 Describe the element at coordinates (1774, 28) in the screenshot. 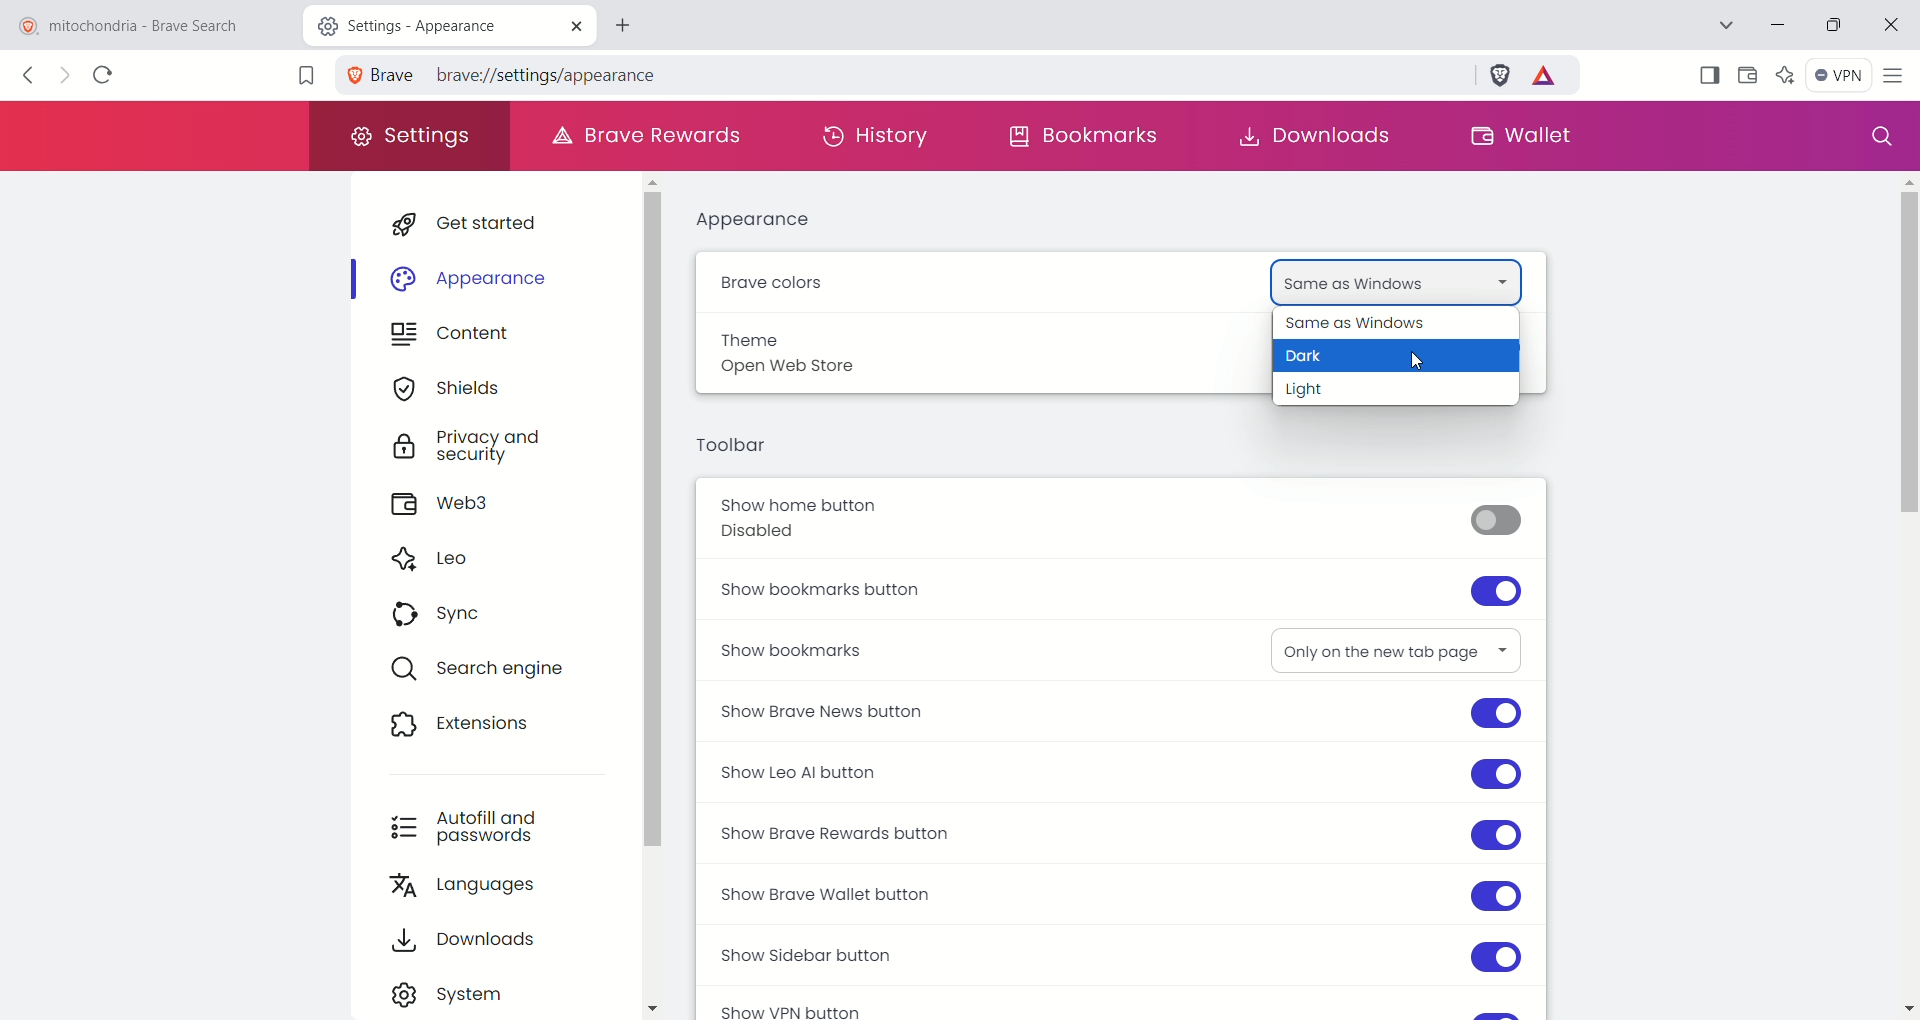

I see `minimize` at that location.